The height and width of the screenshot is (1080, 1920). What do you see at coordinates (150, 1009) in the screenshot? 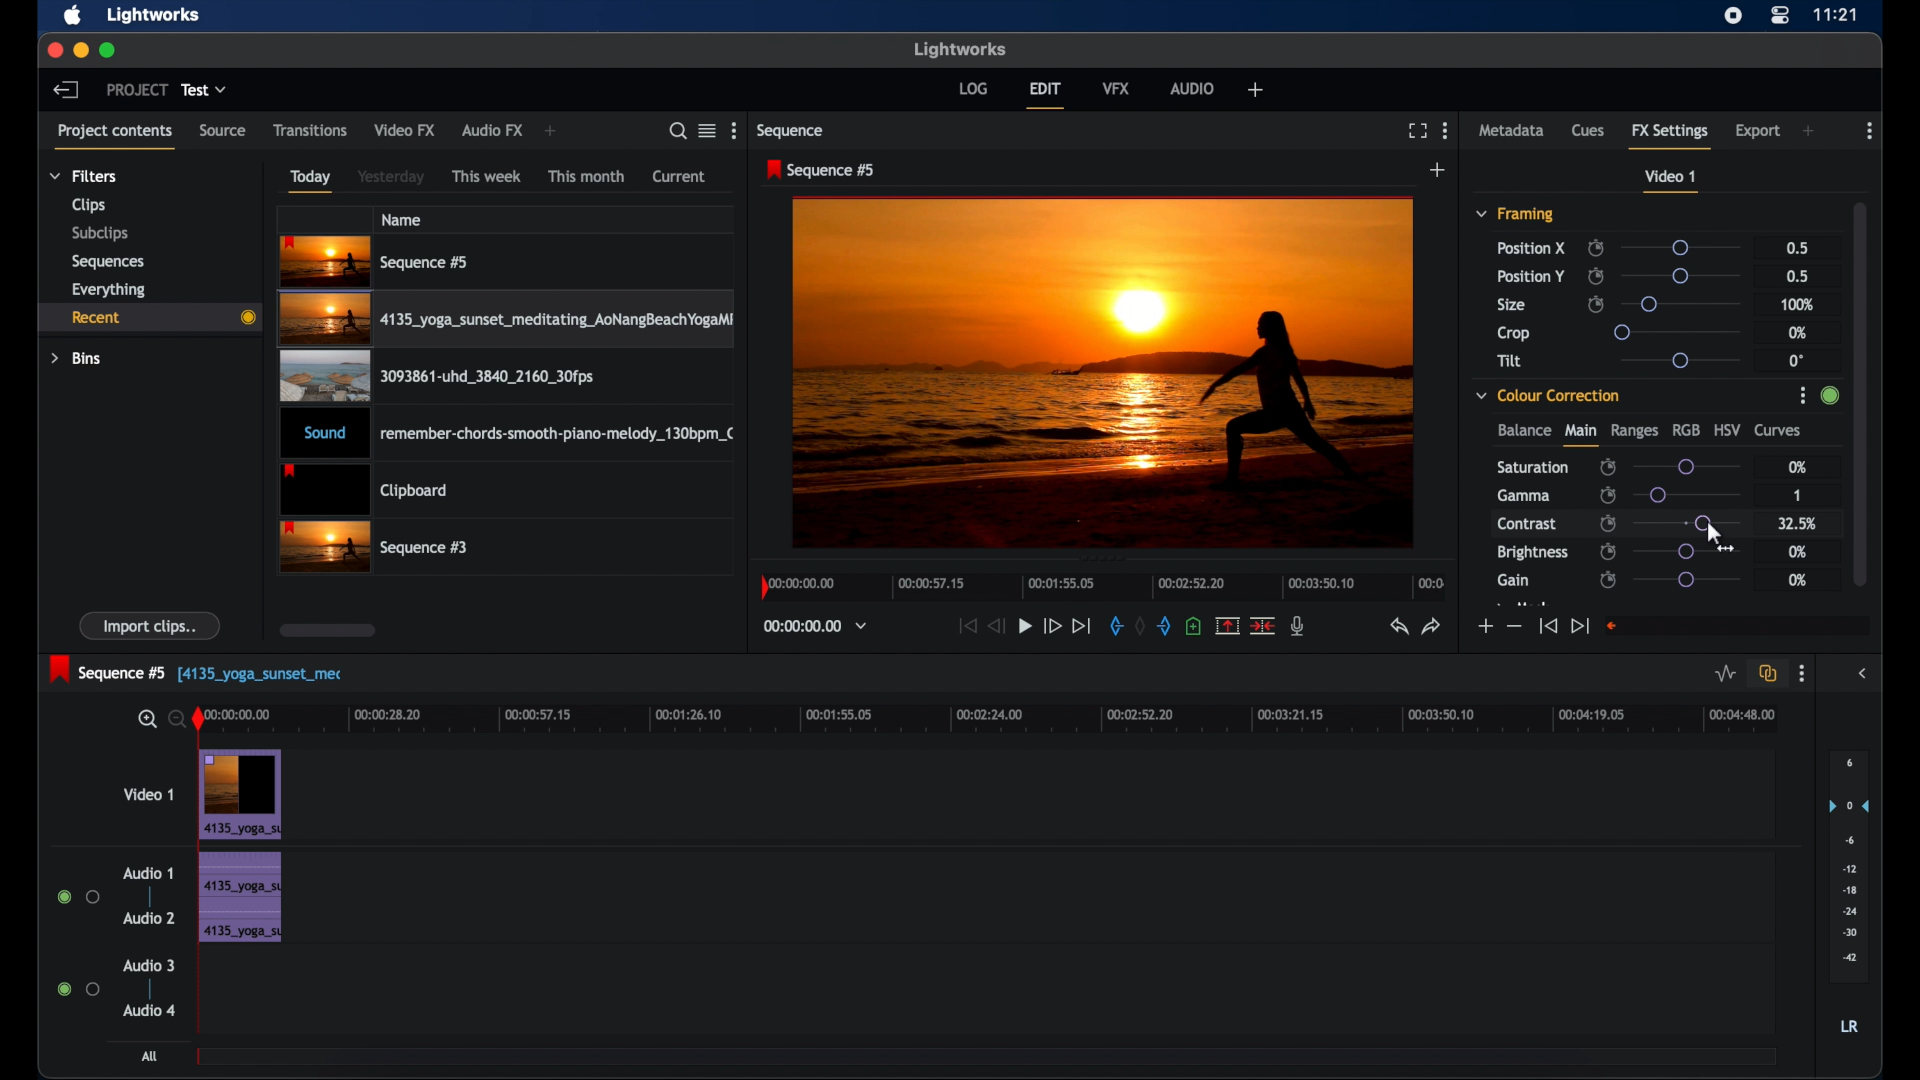
I see `audio 4` at bounding box center [150, 1009].